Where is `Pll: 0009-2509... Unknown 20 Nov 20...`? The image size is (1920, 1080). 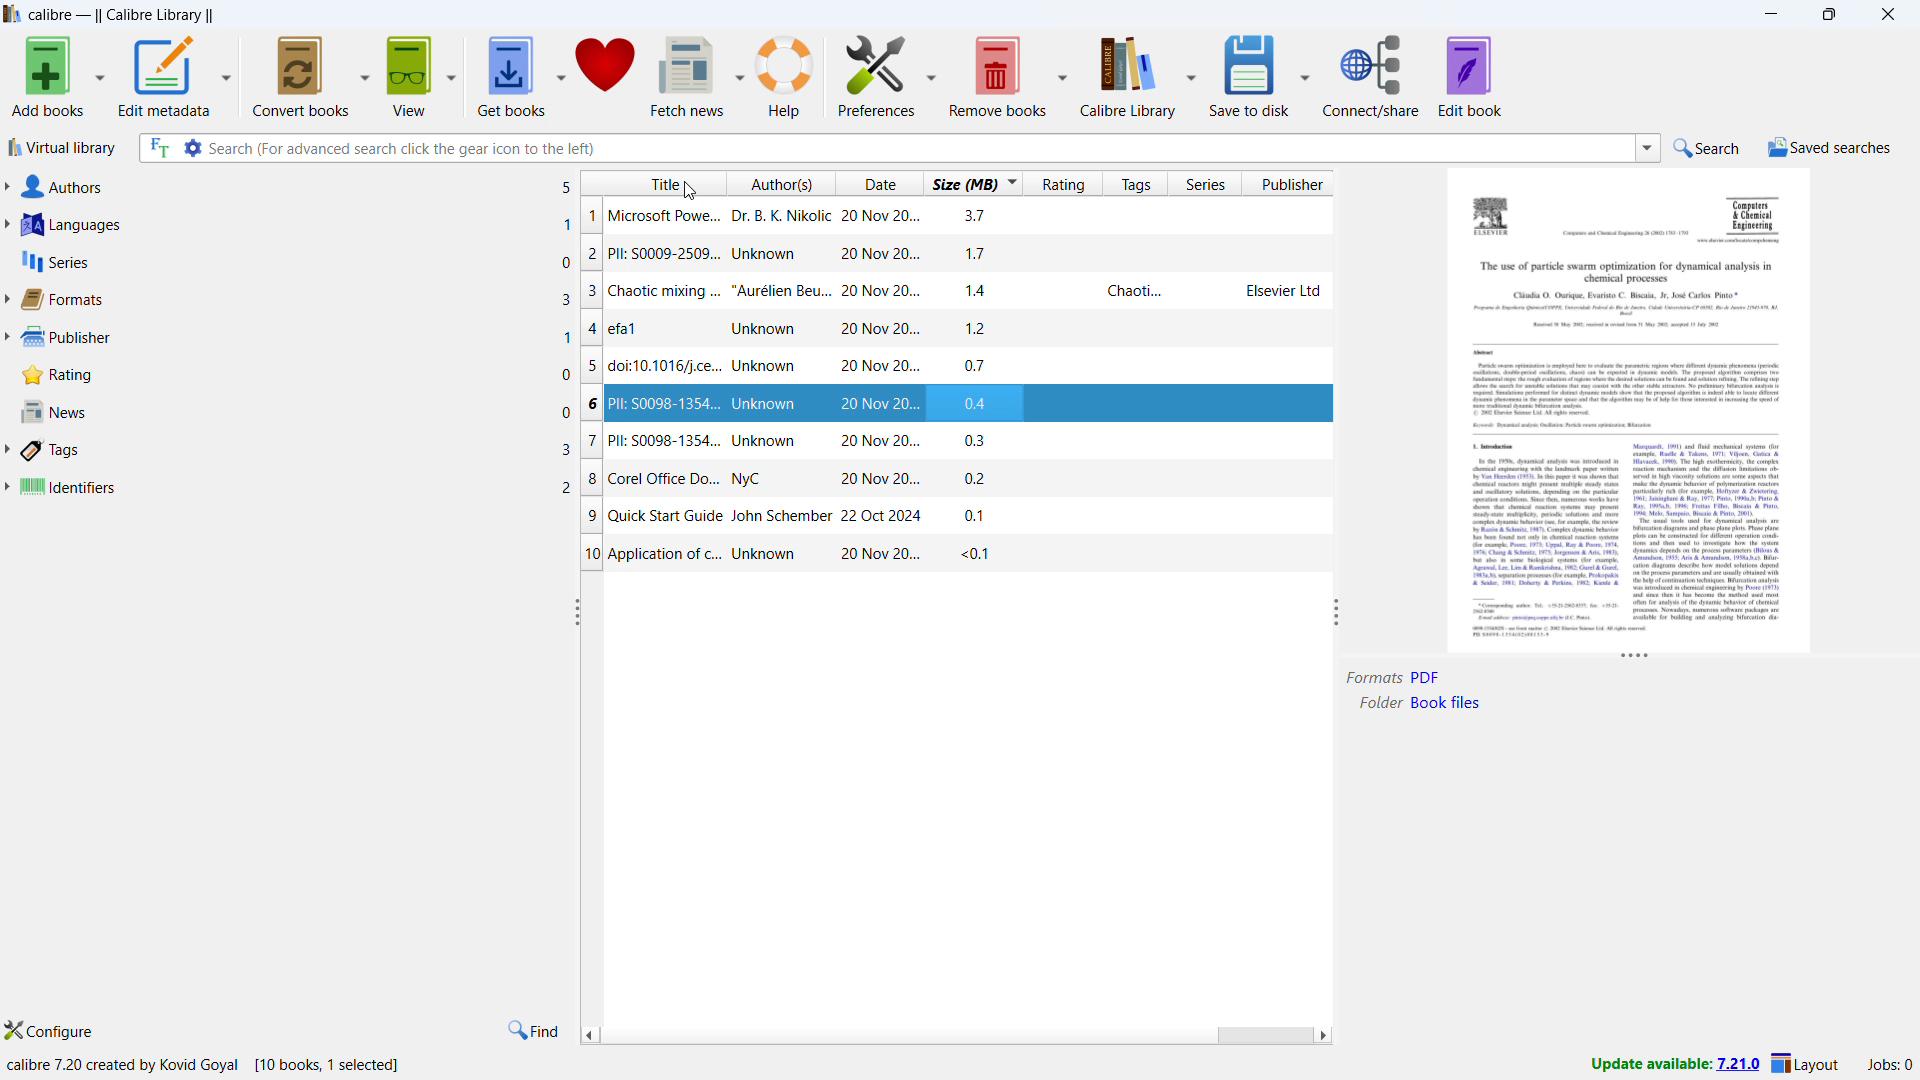
Pll: 0009-2509... Unknown 20 Nov 20... is located at coordinates (773, 253).